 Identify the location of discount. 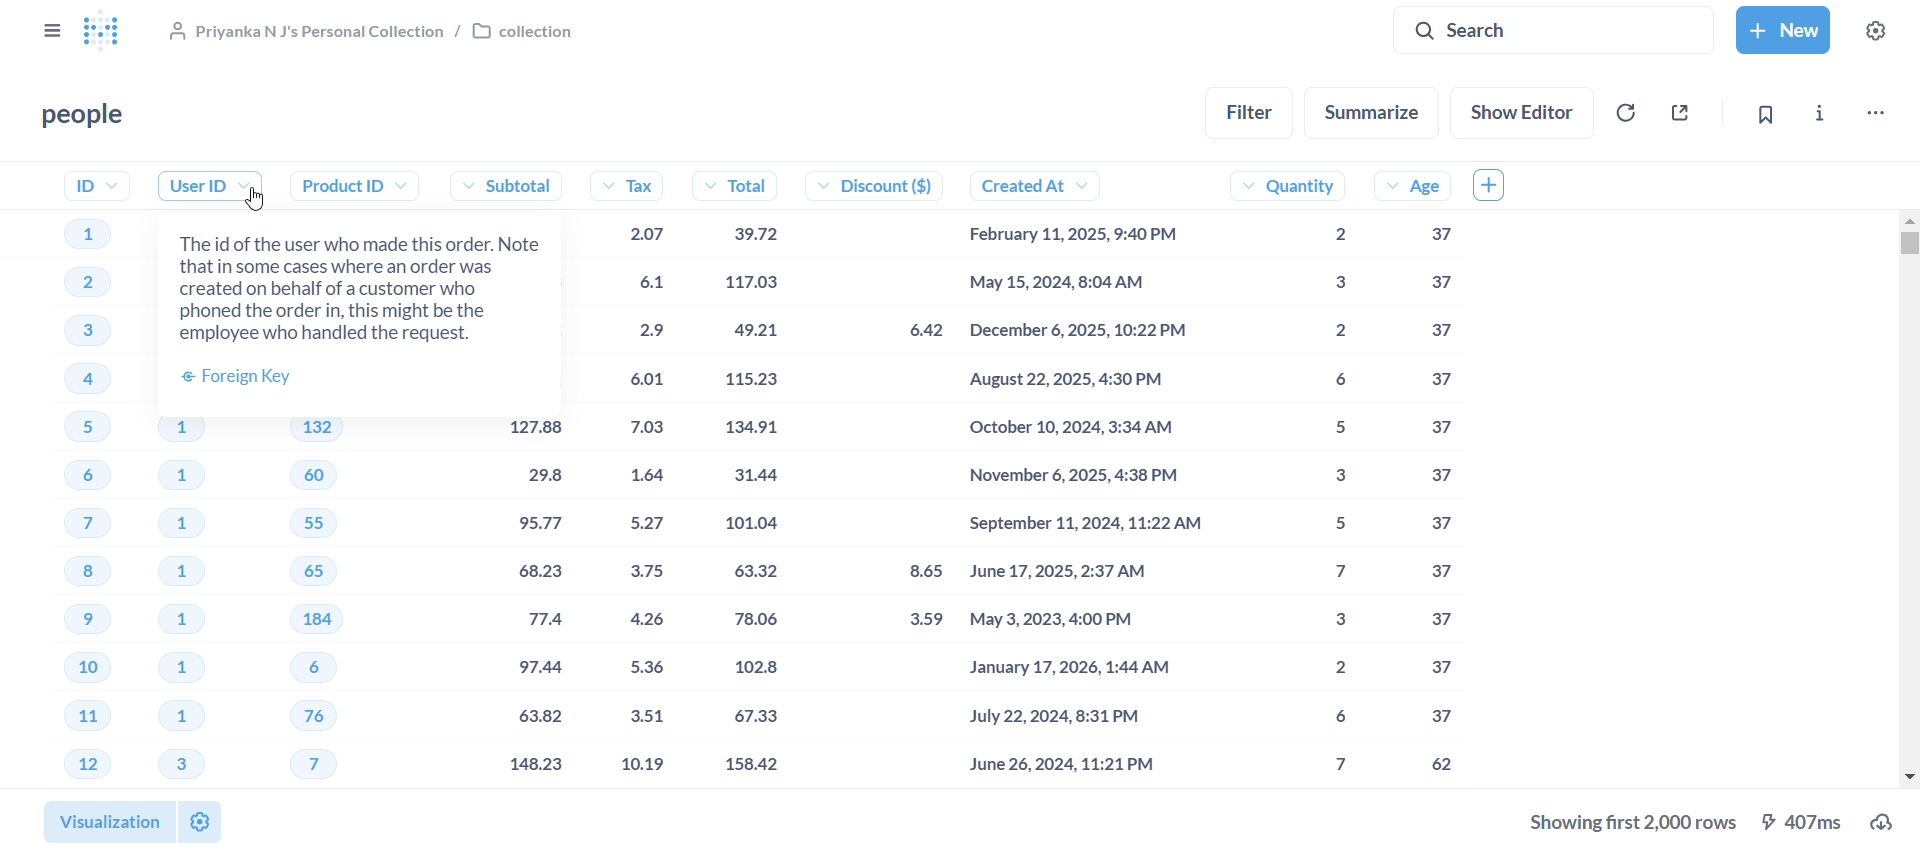
(888, 475).